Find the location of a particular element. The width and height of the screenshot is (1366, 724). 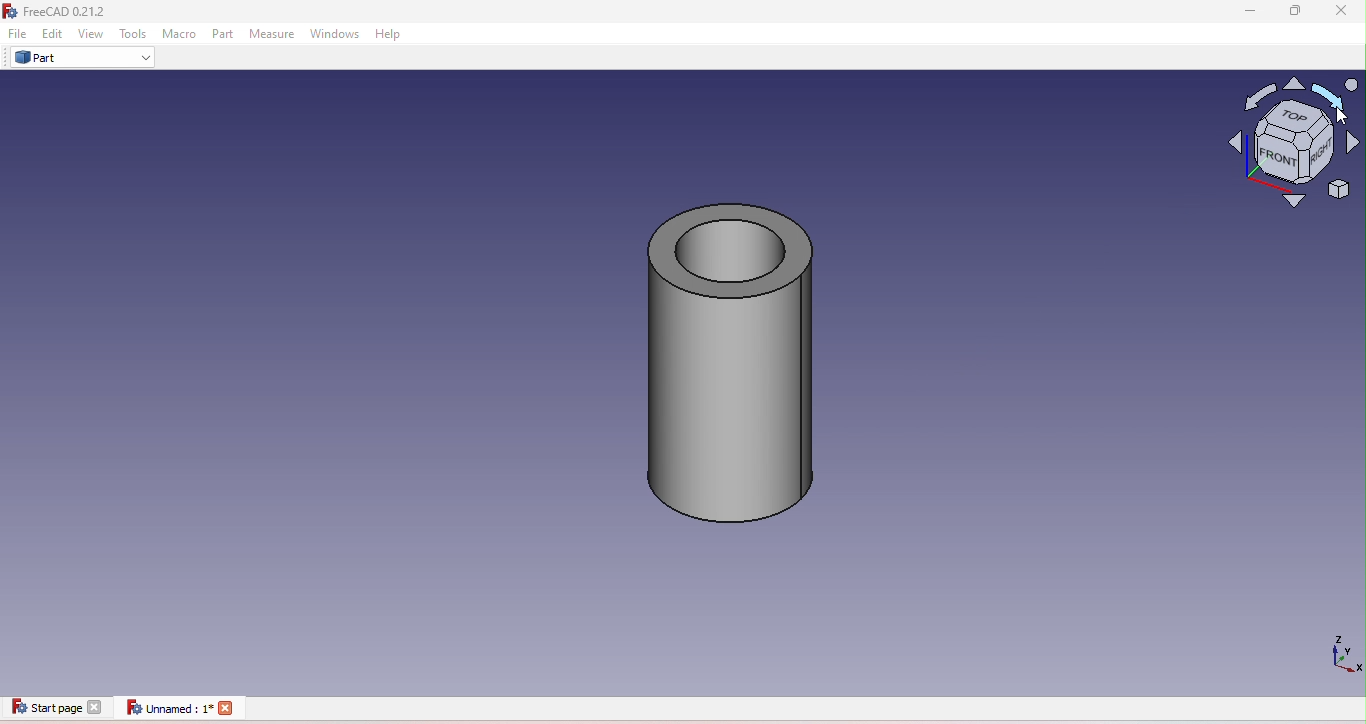

Windows is located at coordinates (339, 34).